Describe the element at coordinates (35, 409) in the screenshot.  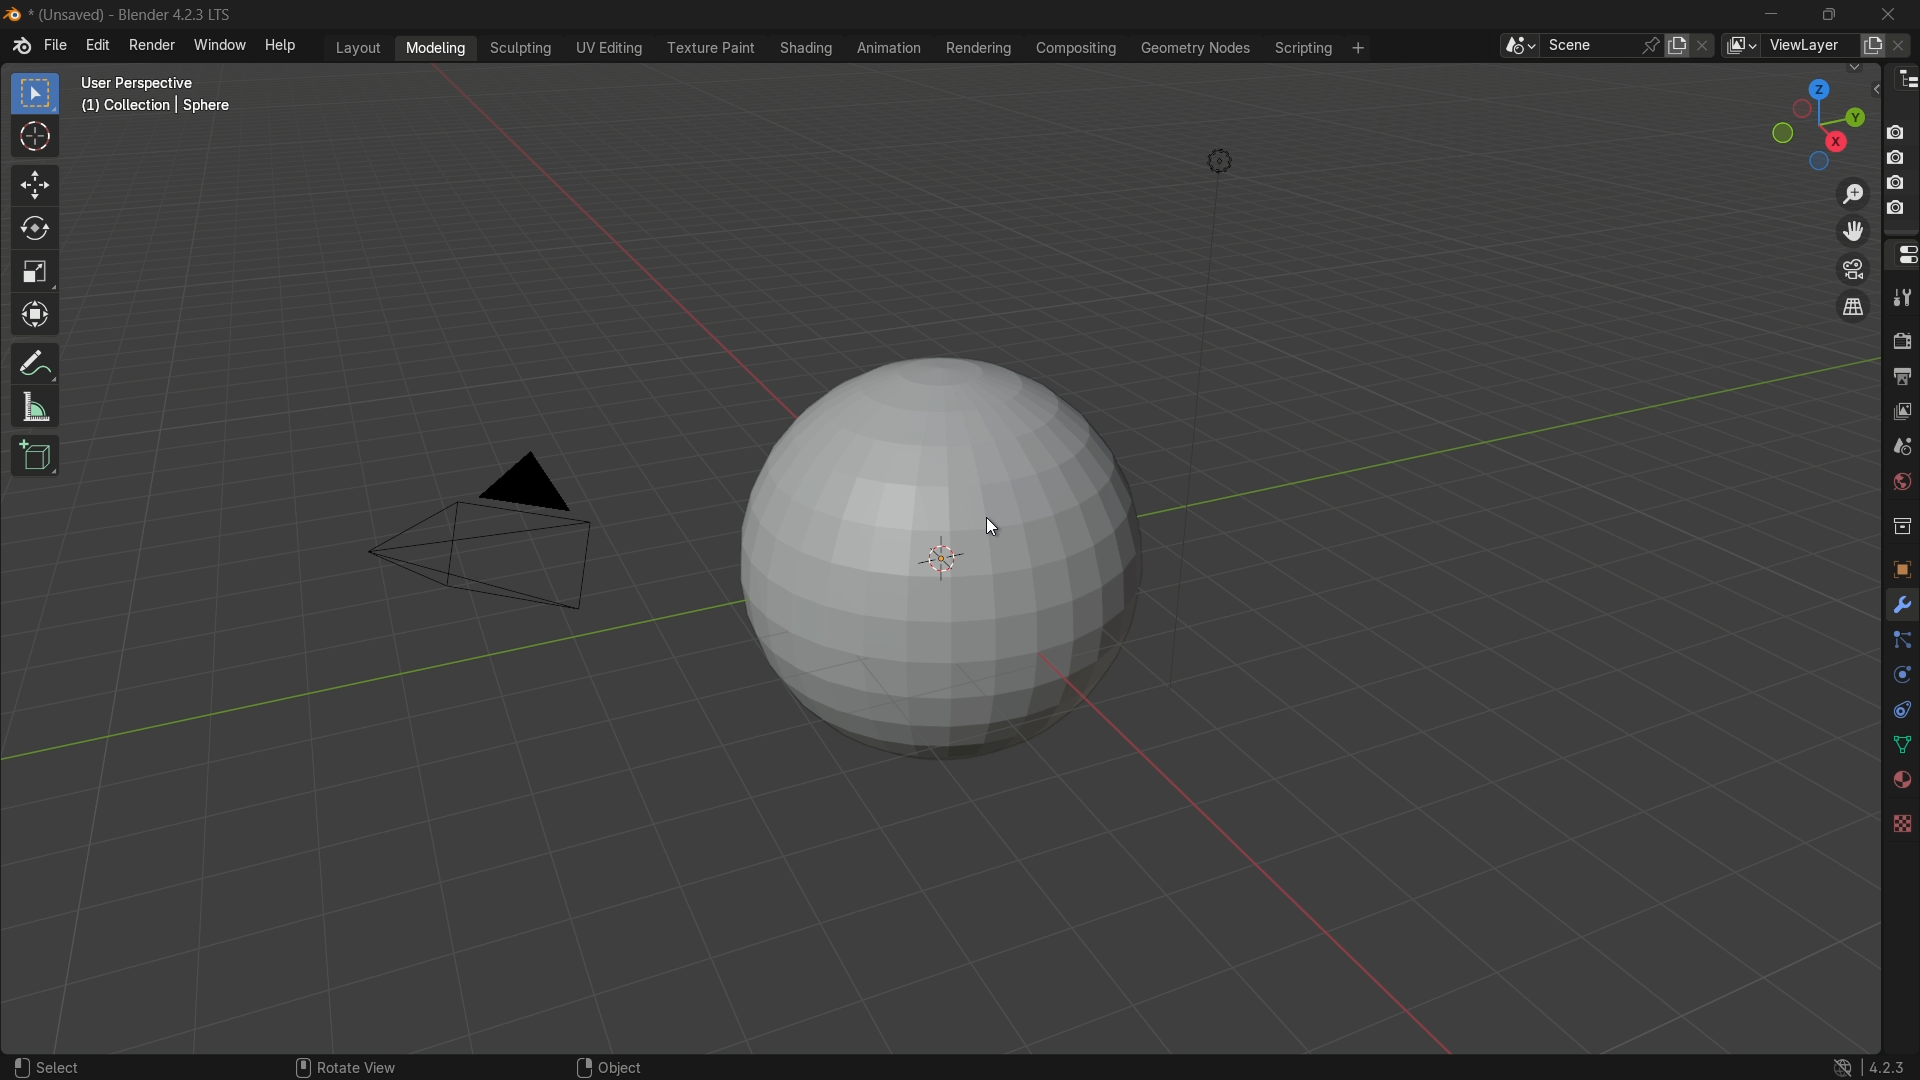
I see `measure` at that location.